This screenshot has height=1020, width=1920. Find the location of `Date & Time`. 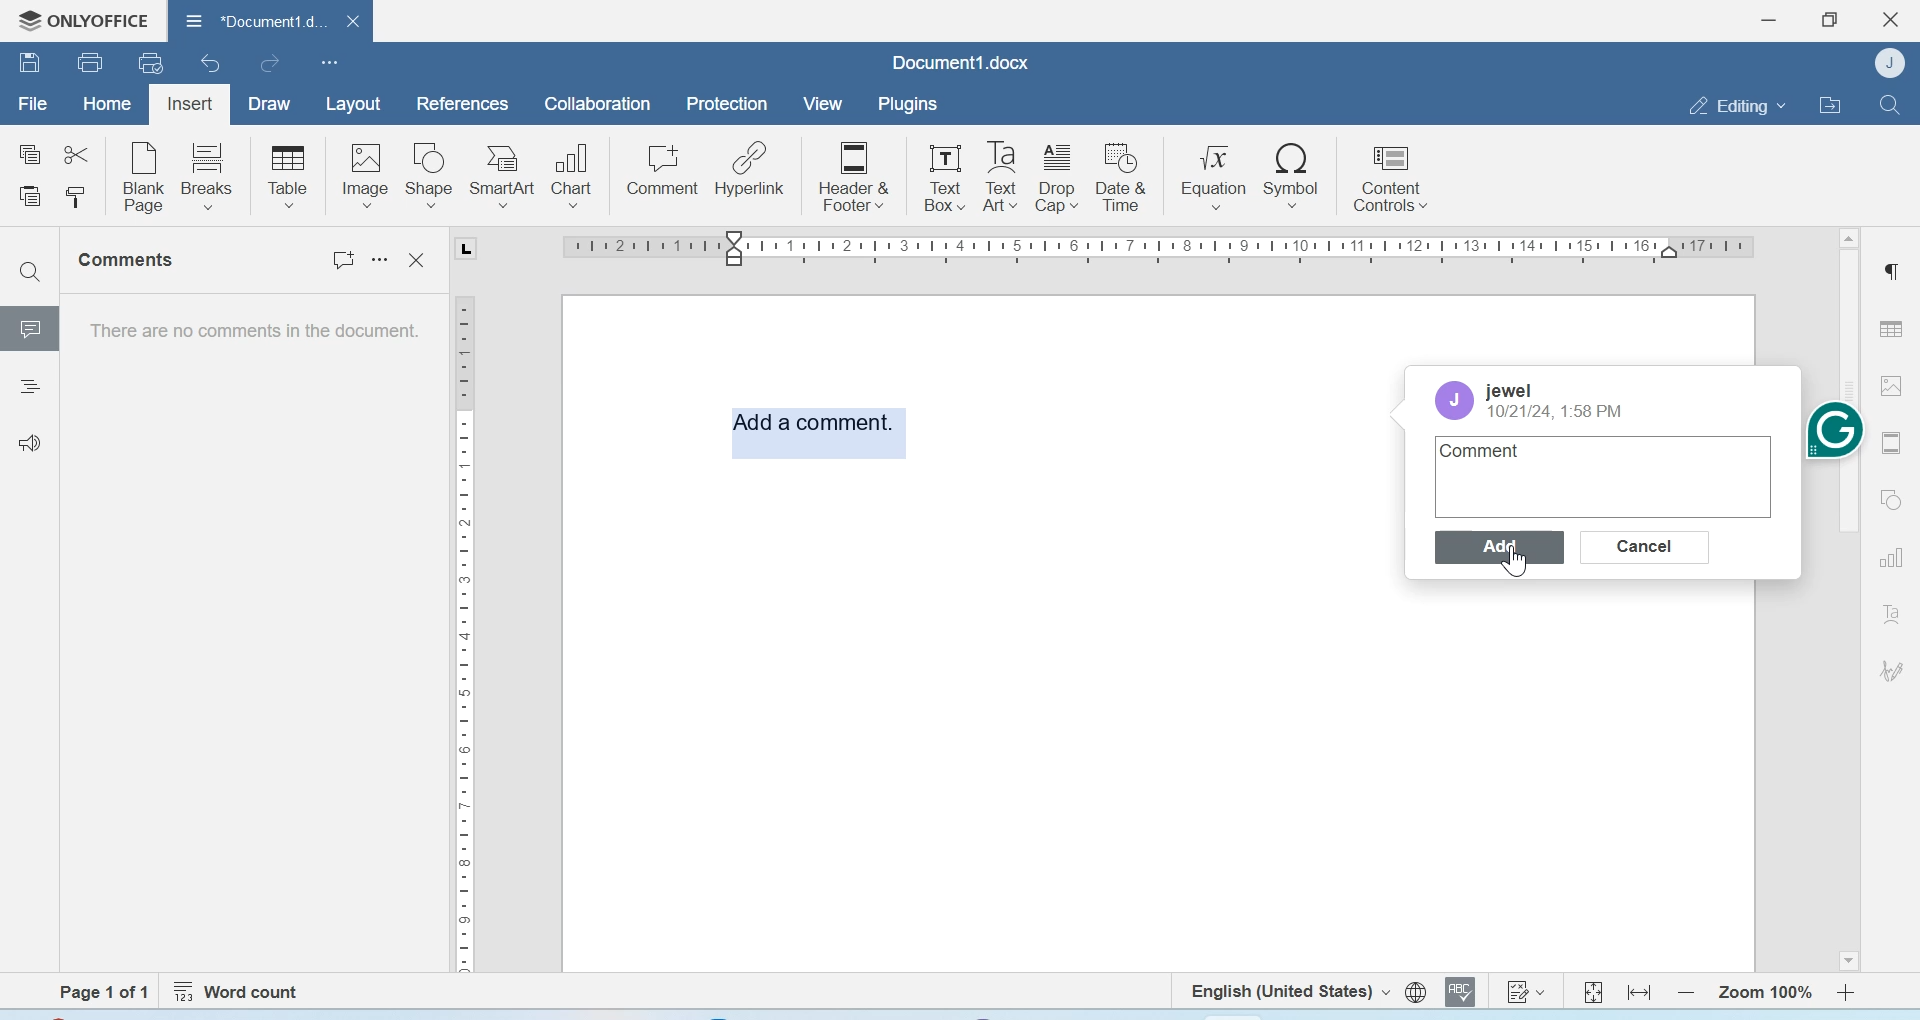

Date & Time is located at coordinates (1122, 177).